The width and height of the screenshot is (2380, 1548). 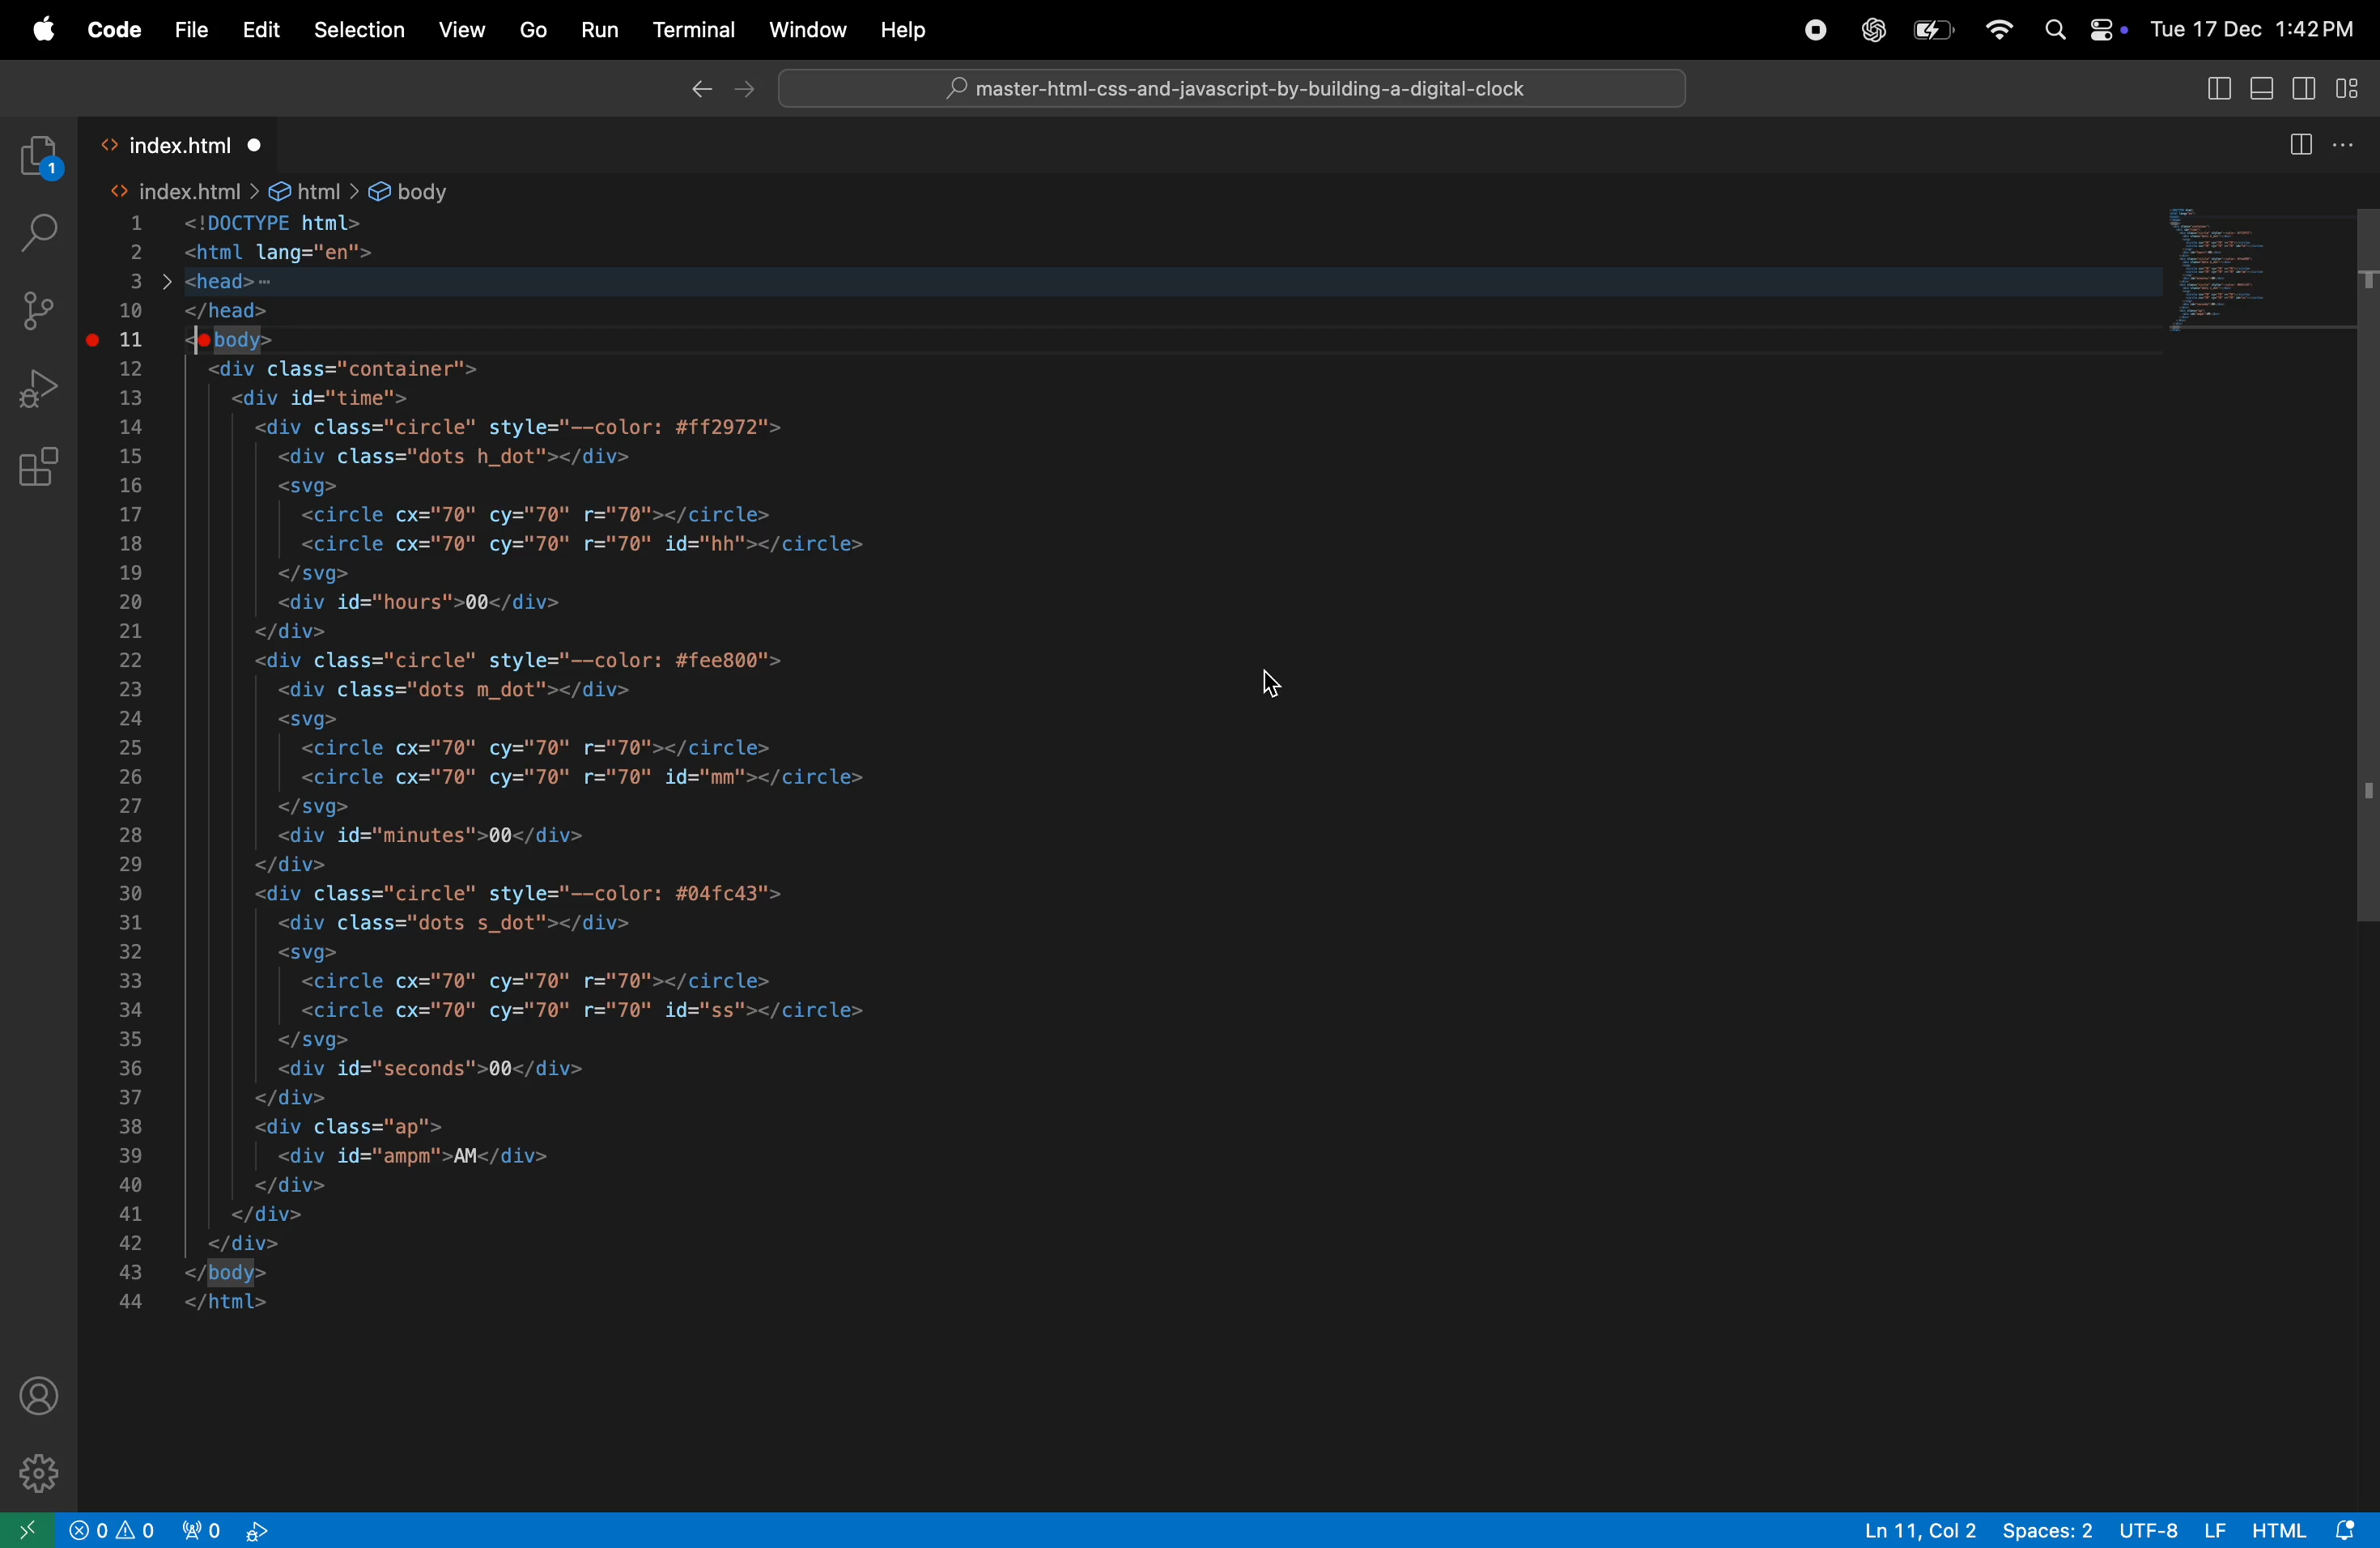 I want to click on break point, so click(x=95, y=336).